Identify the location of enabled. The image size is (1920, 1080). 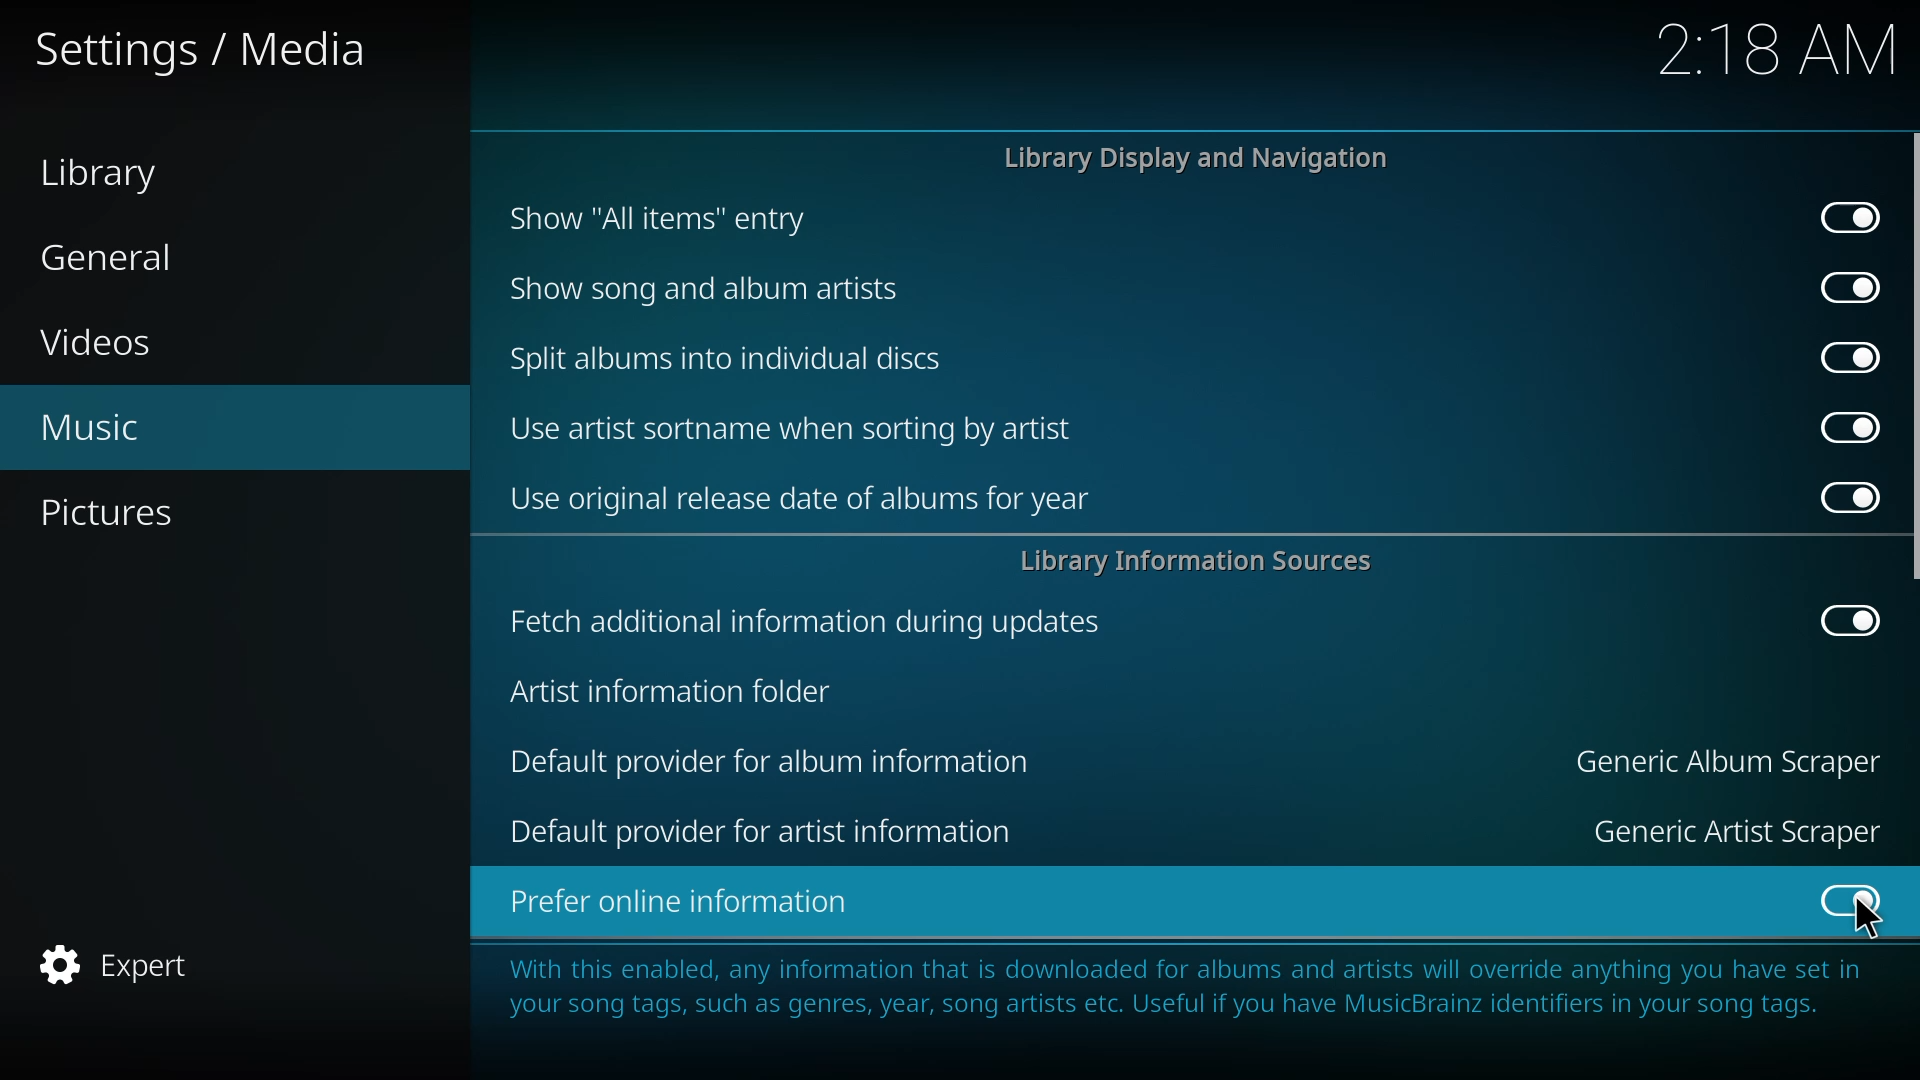
(1848, 217).